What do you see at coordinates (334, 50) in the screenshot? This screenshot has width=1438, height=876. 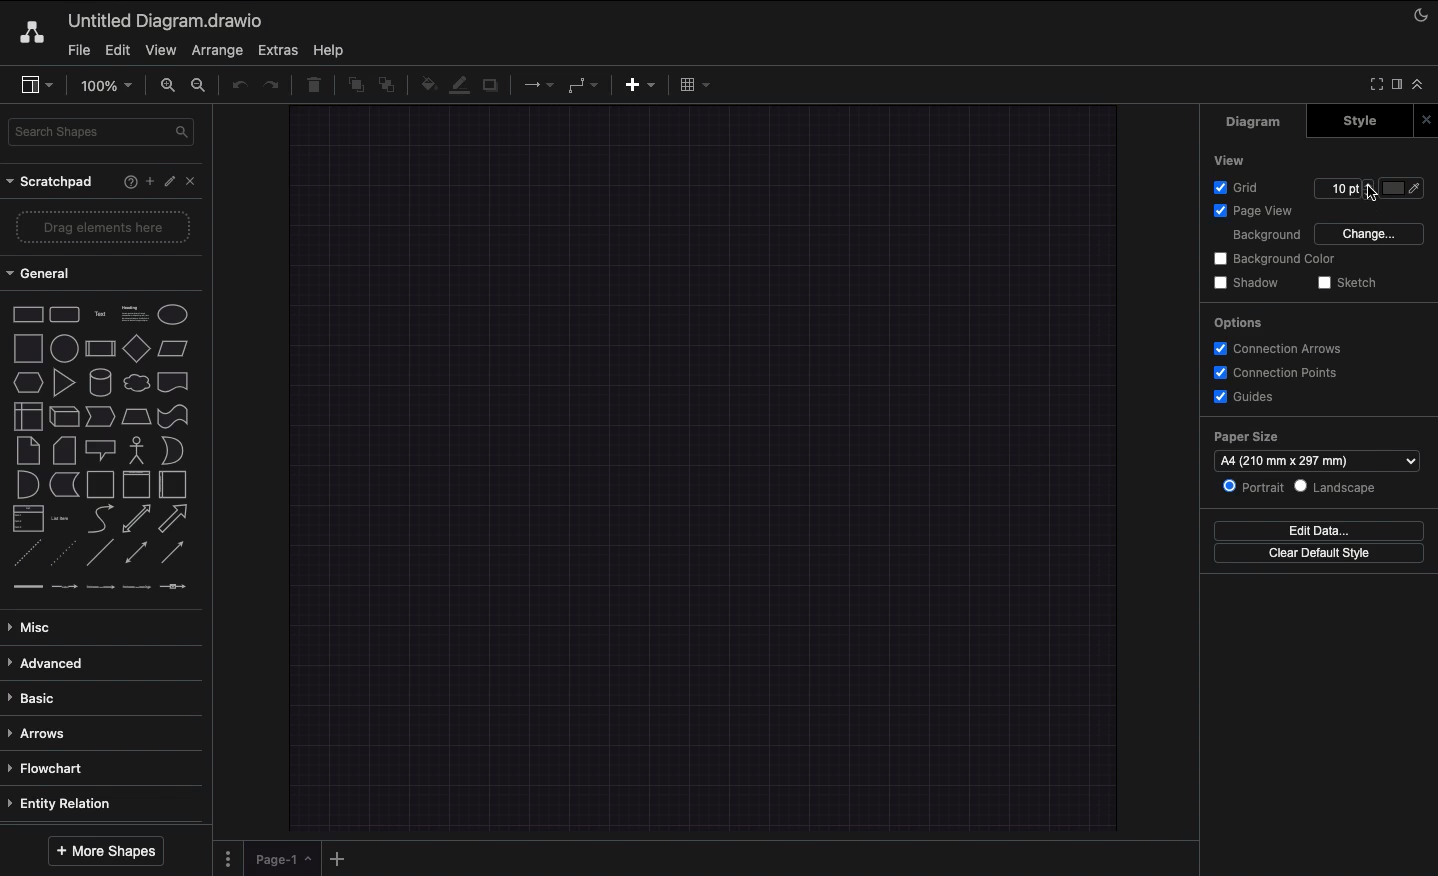 I see `Help` at bounding box center [334, 50].